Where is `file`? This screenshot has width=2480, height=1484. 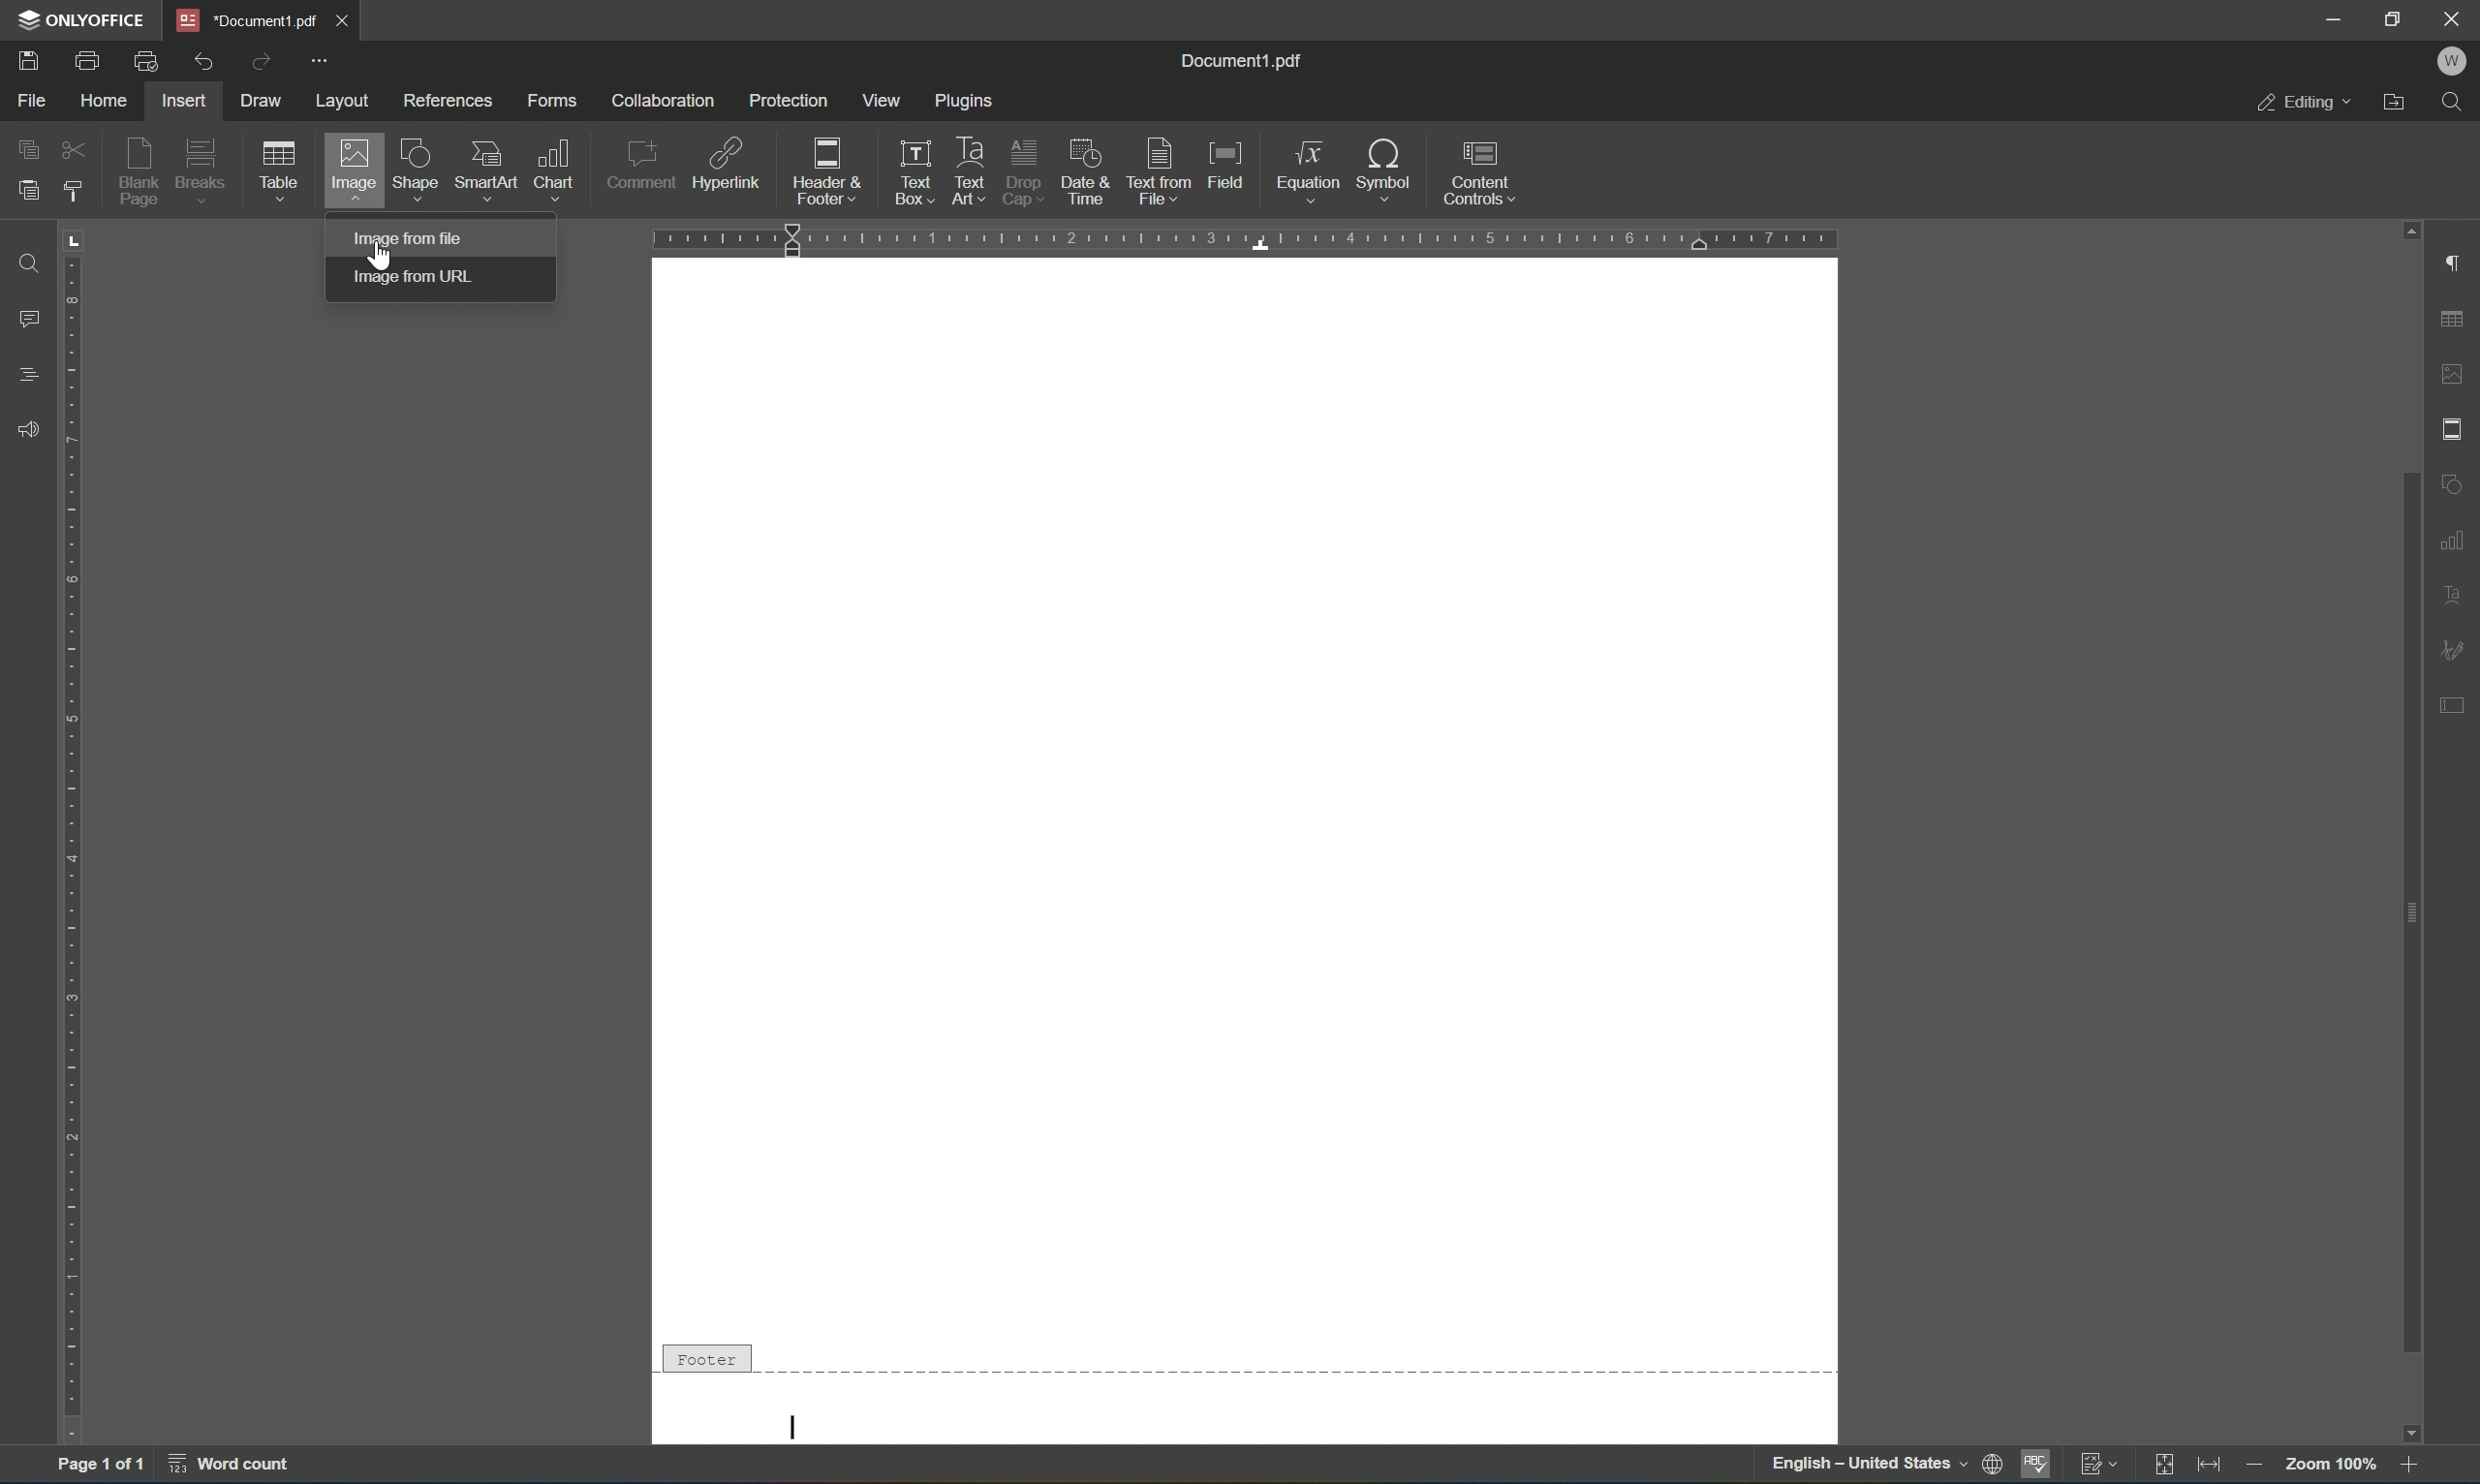
file is located at coordinates (25, 101).